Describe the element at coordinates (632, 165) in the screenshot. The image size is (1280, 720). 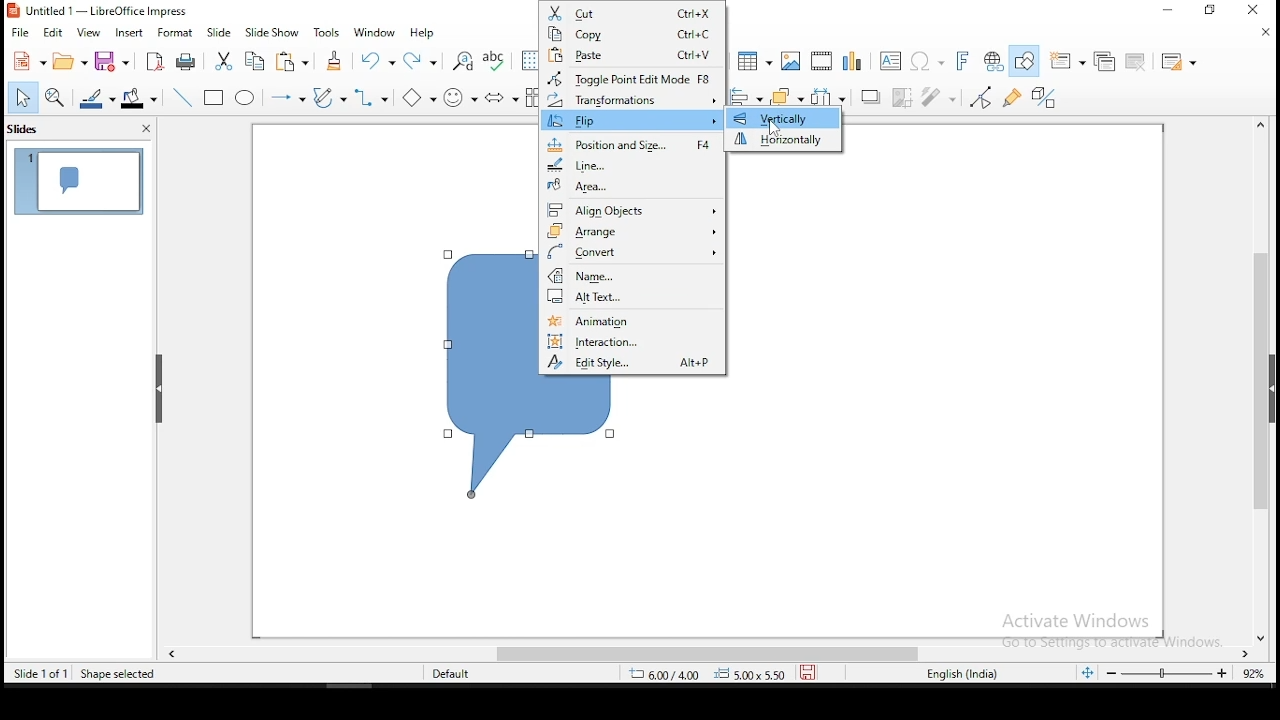
I see `line` at that location.